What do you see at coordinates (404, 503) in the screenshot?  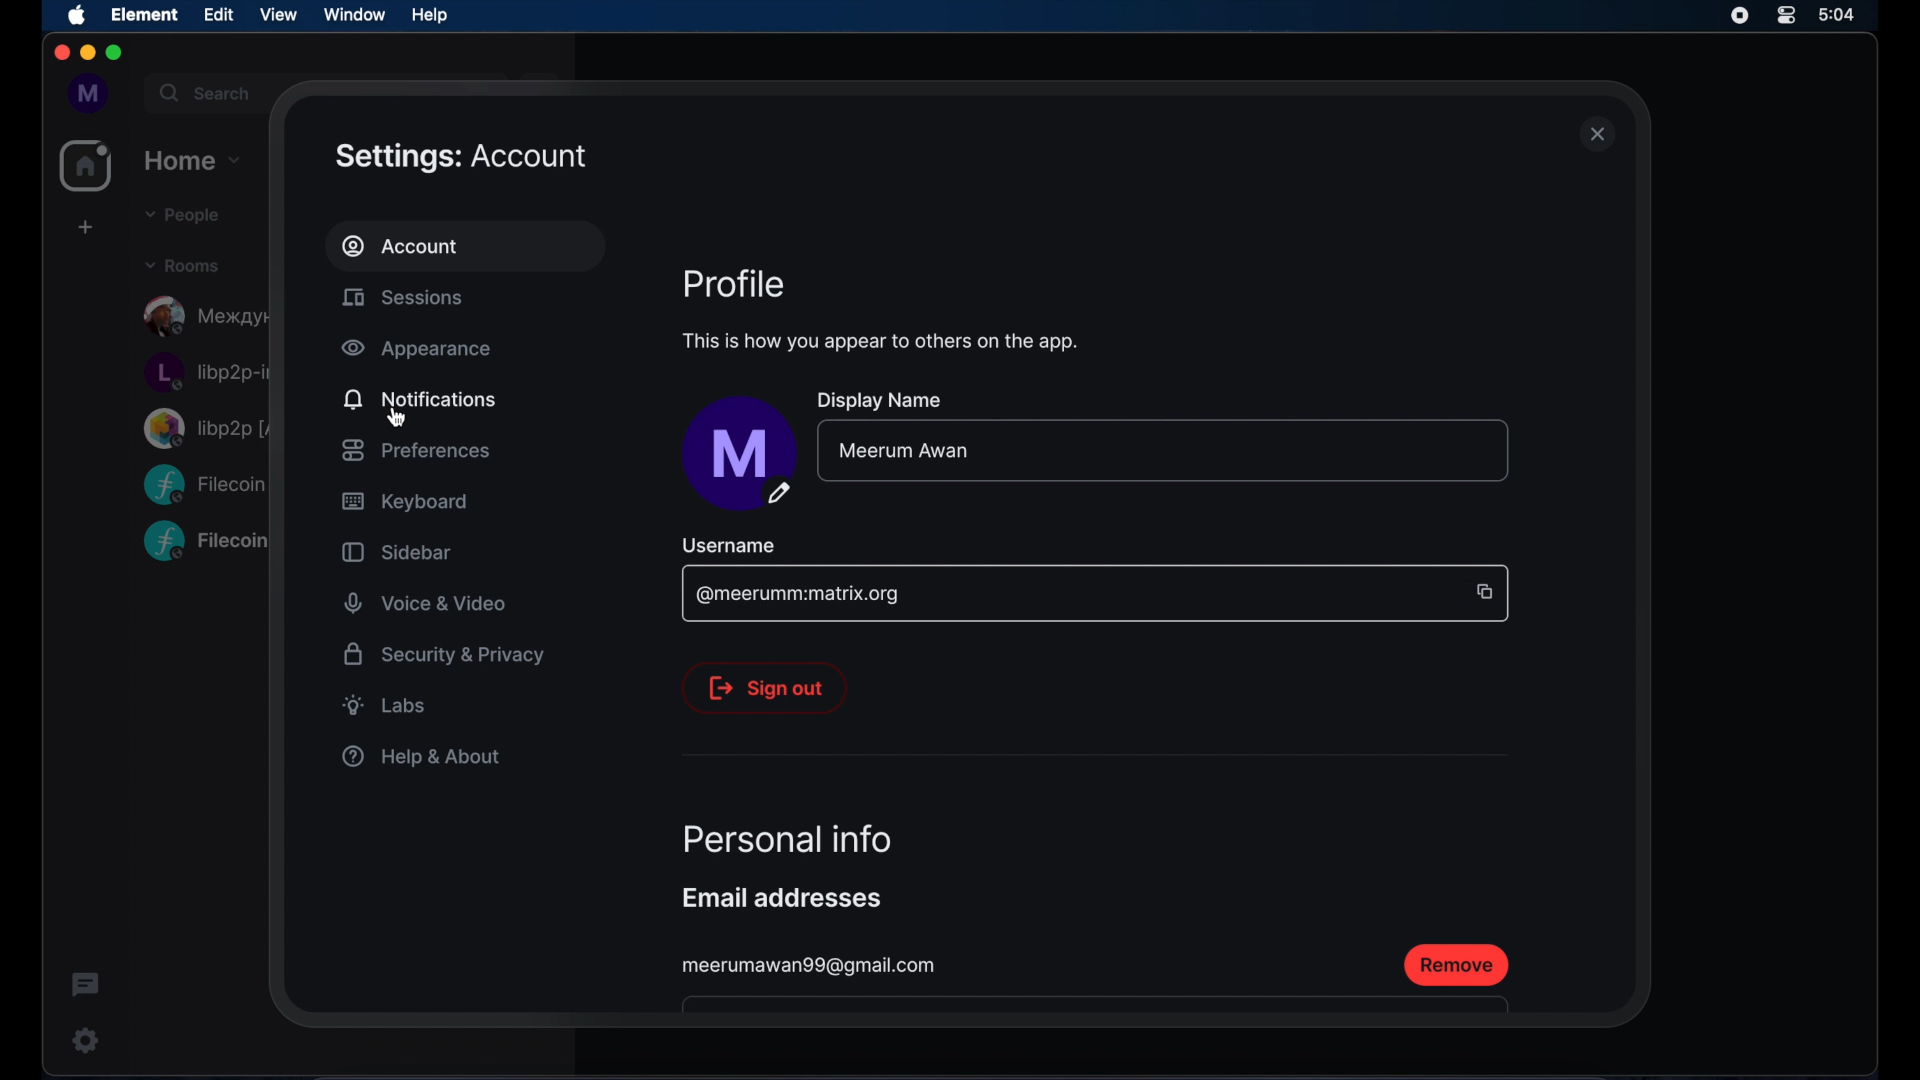 I see `keyboard` at bounding box center [404, 503].